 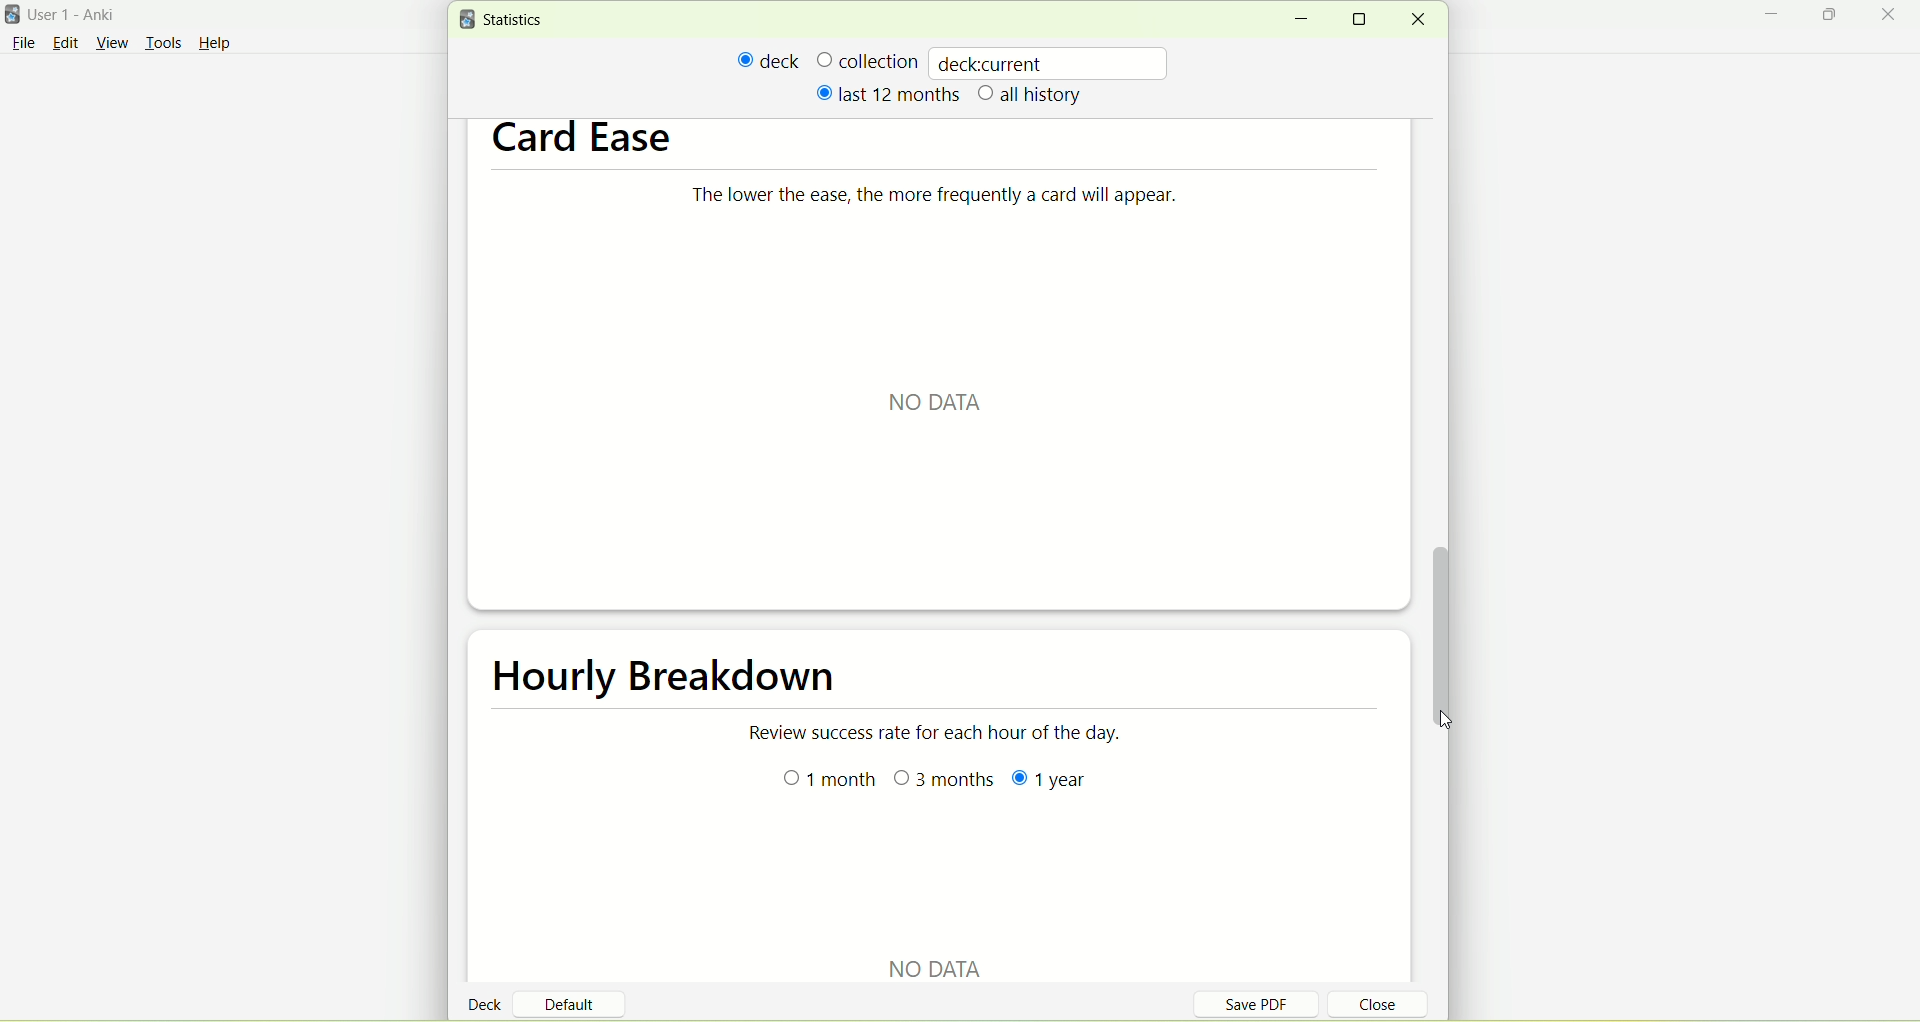 I want to click on maximize, so click(x=1366, y=19).